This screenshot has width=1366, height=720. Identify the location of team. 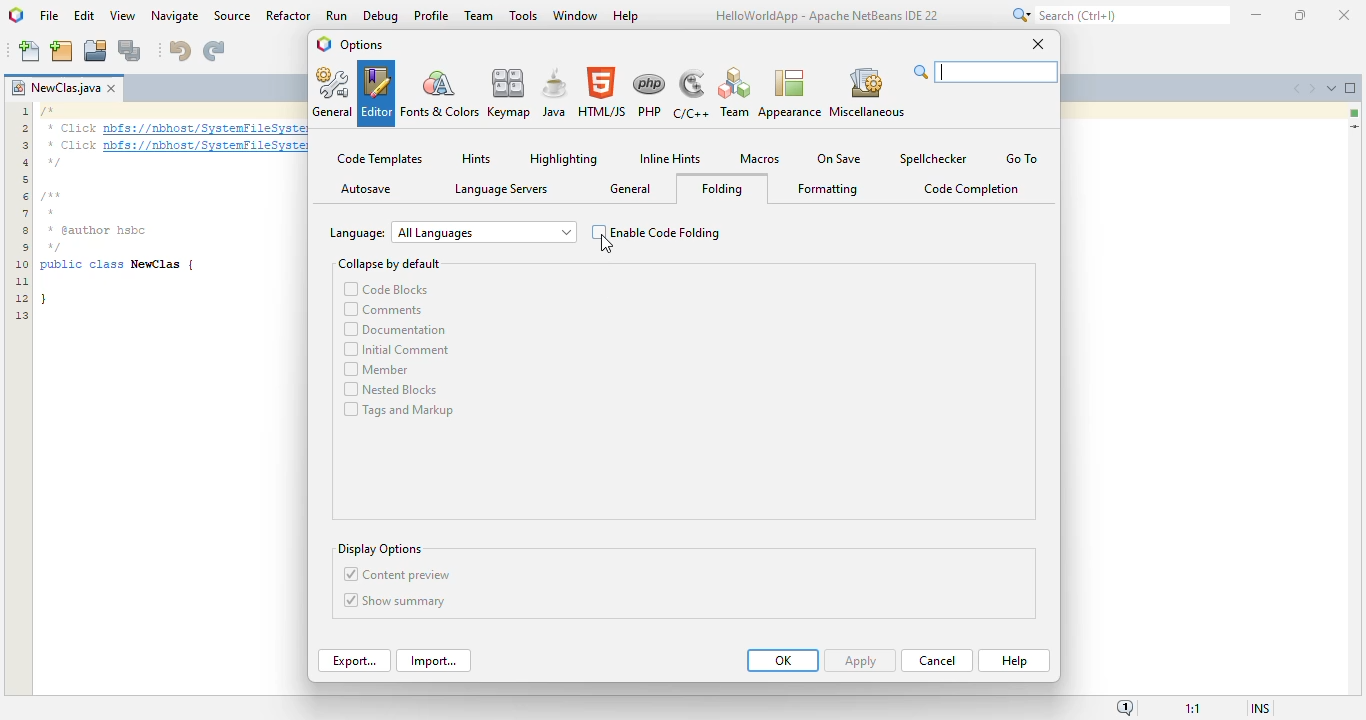
(479, 15).